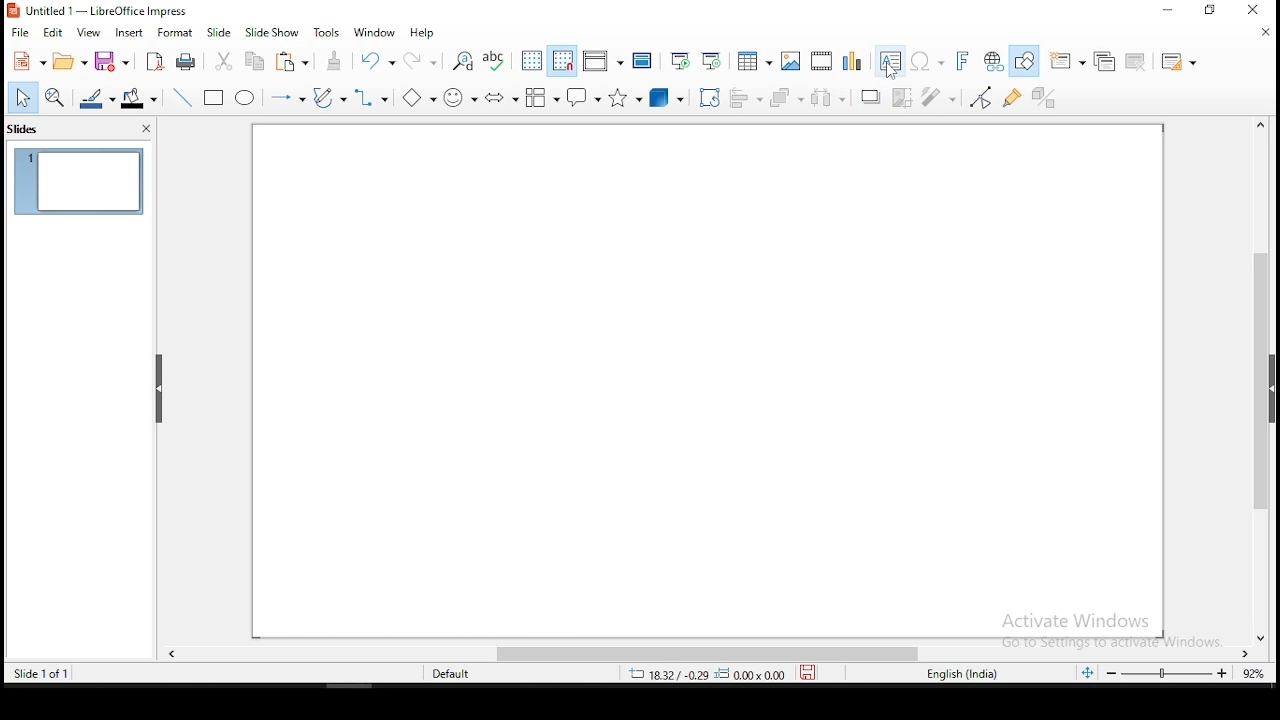  I want to click on ellipse, so click(246, 97).